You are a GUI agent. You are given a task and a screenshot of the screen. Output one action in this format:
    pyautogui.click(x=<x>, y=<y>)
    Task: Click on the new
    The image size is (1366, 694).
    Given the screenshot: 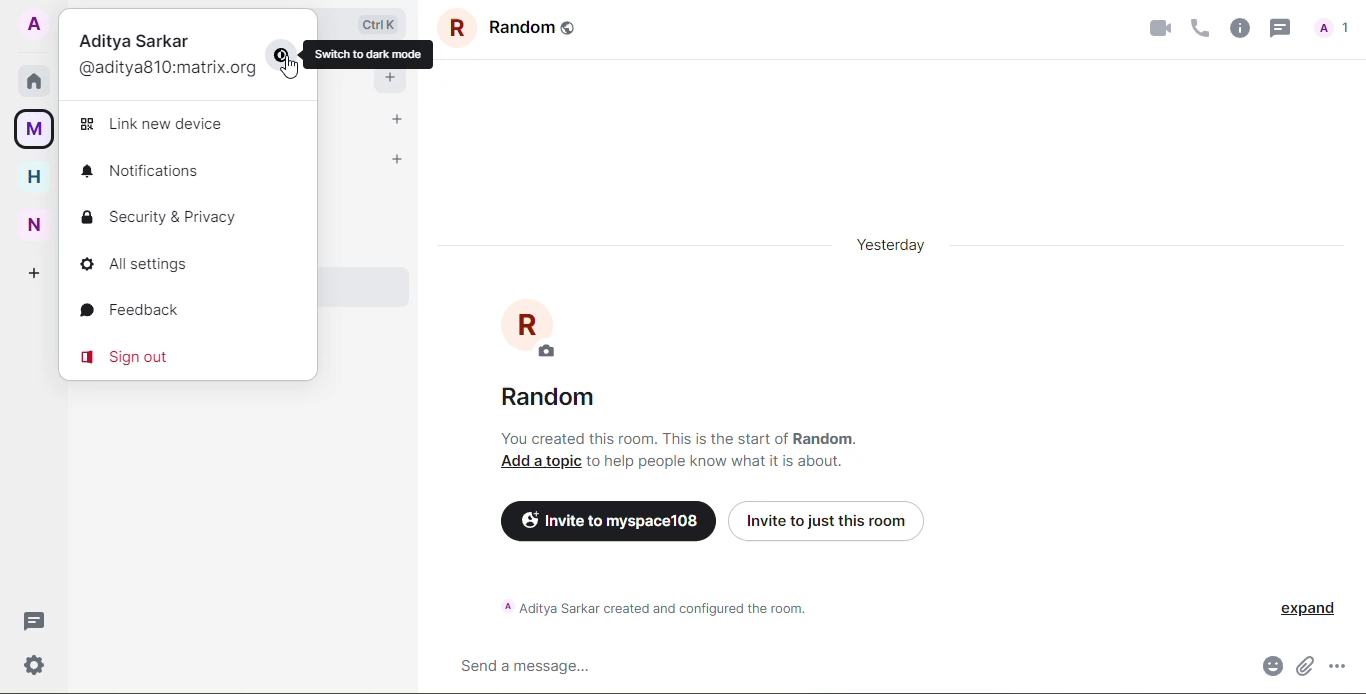 What is the action you would take?
    pyautogui.click(x=37, y=223)
    